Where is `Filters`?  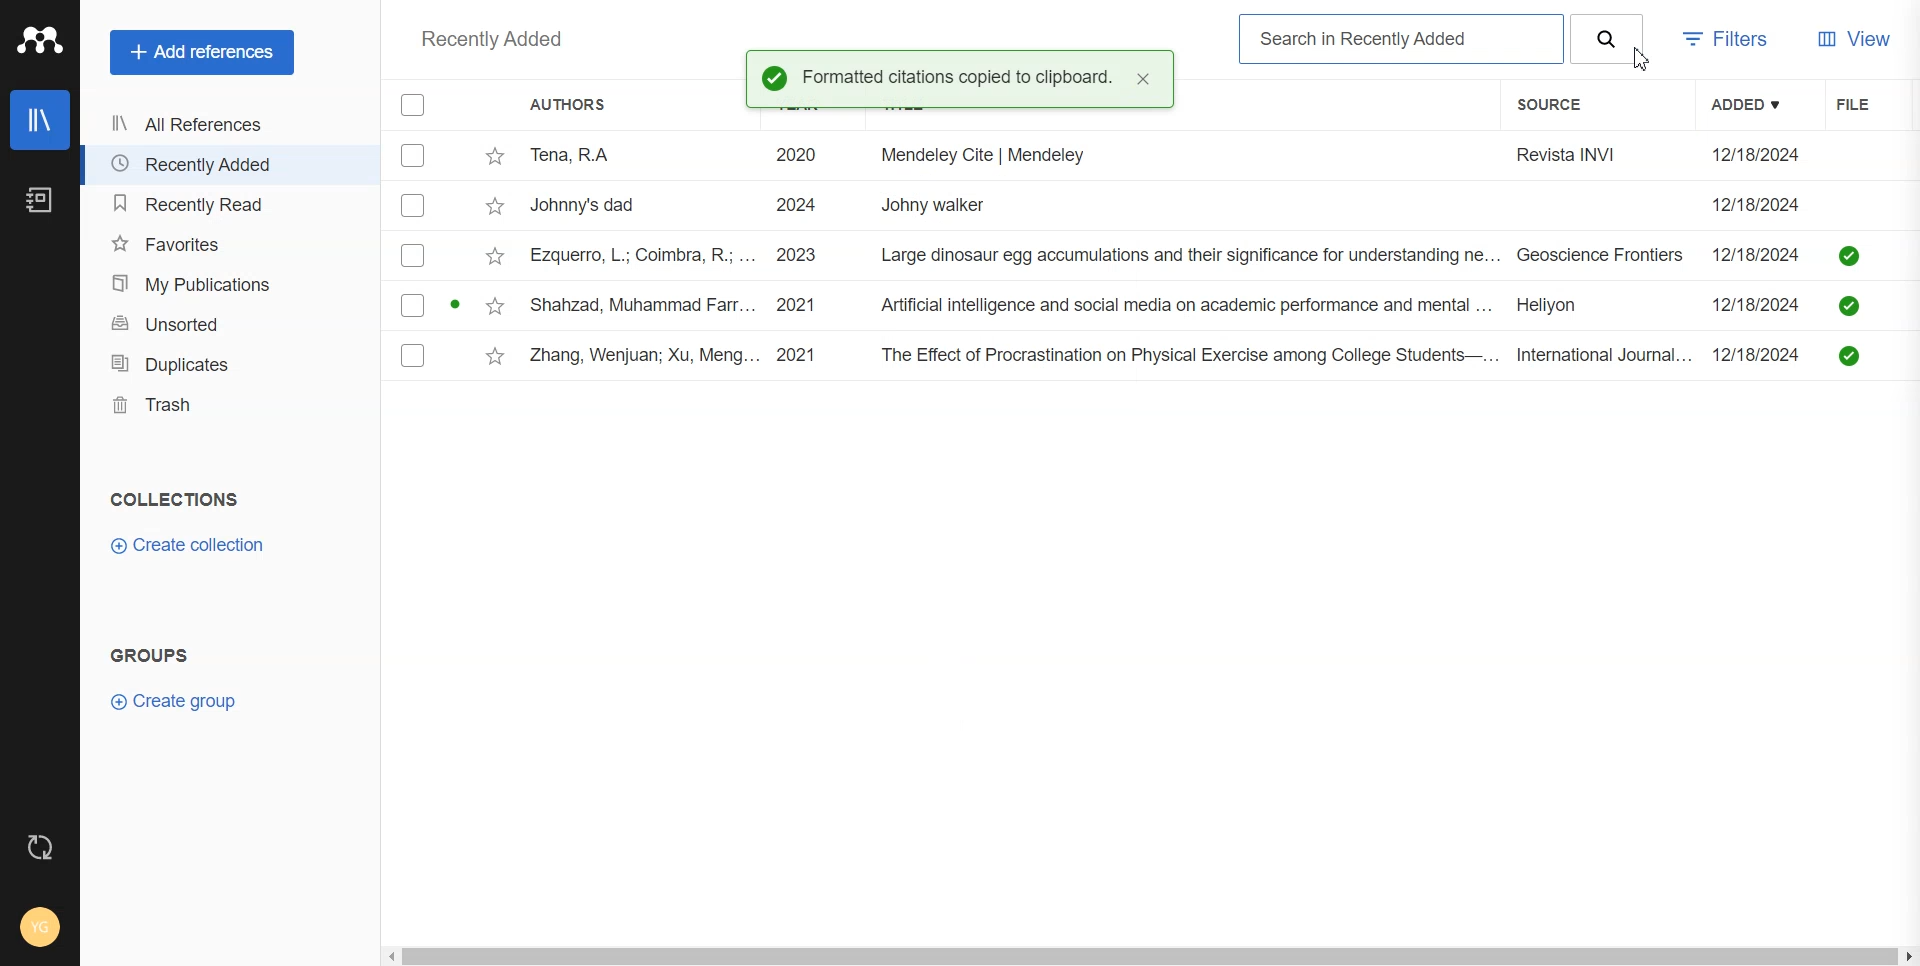 Filters is located at coordinates (1731, 42).